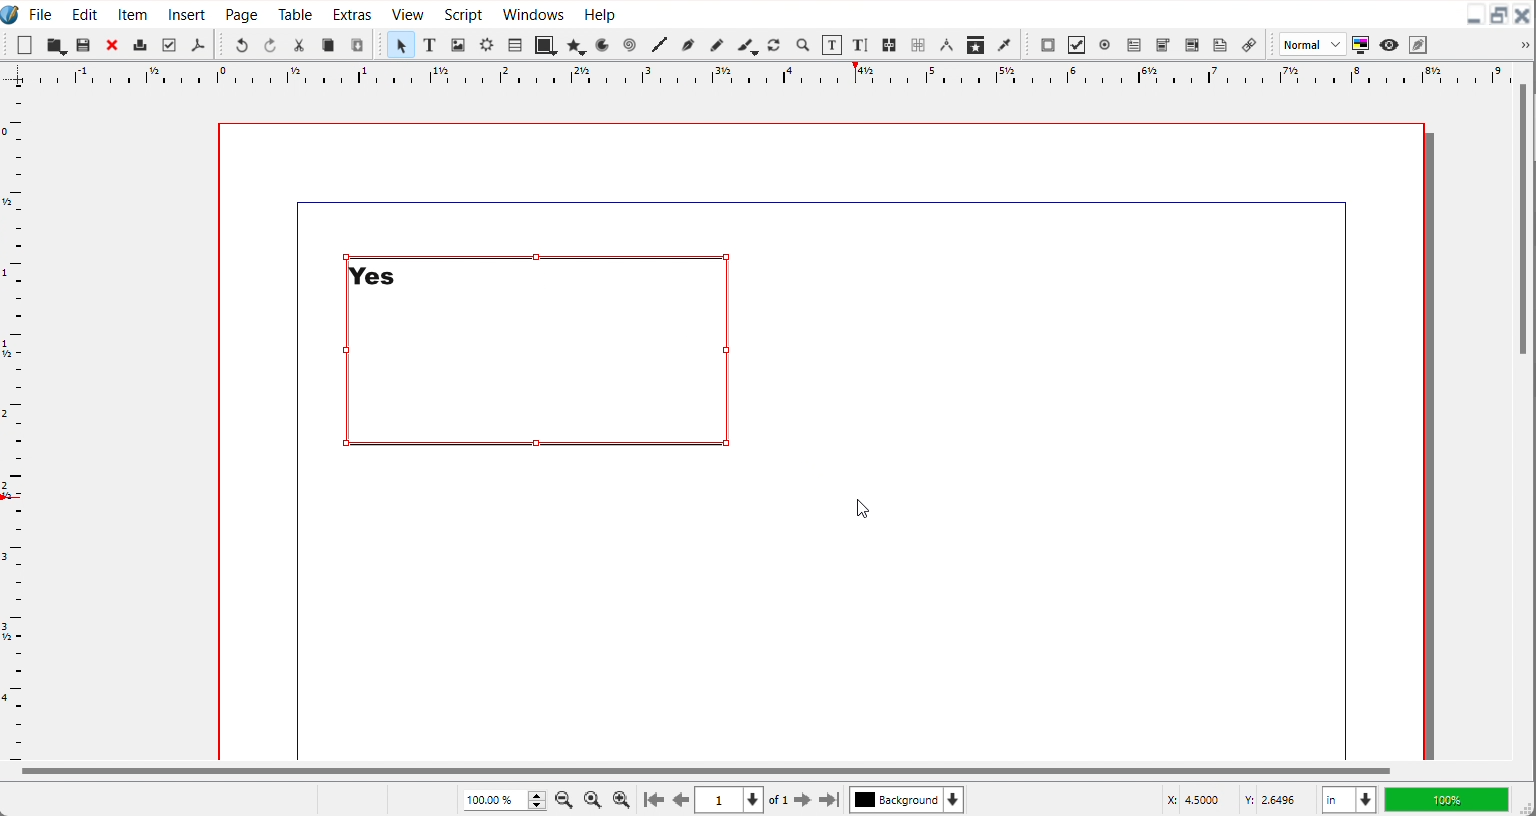  What do you see at coordinates (1313, 44) in the screenshot?
I see `Image preview quality` at bounding box center [1313, 44].